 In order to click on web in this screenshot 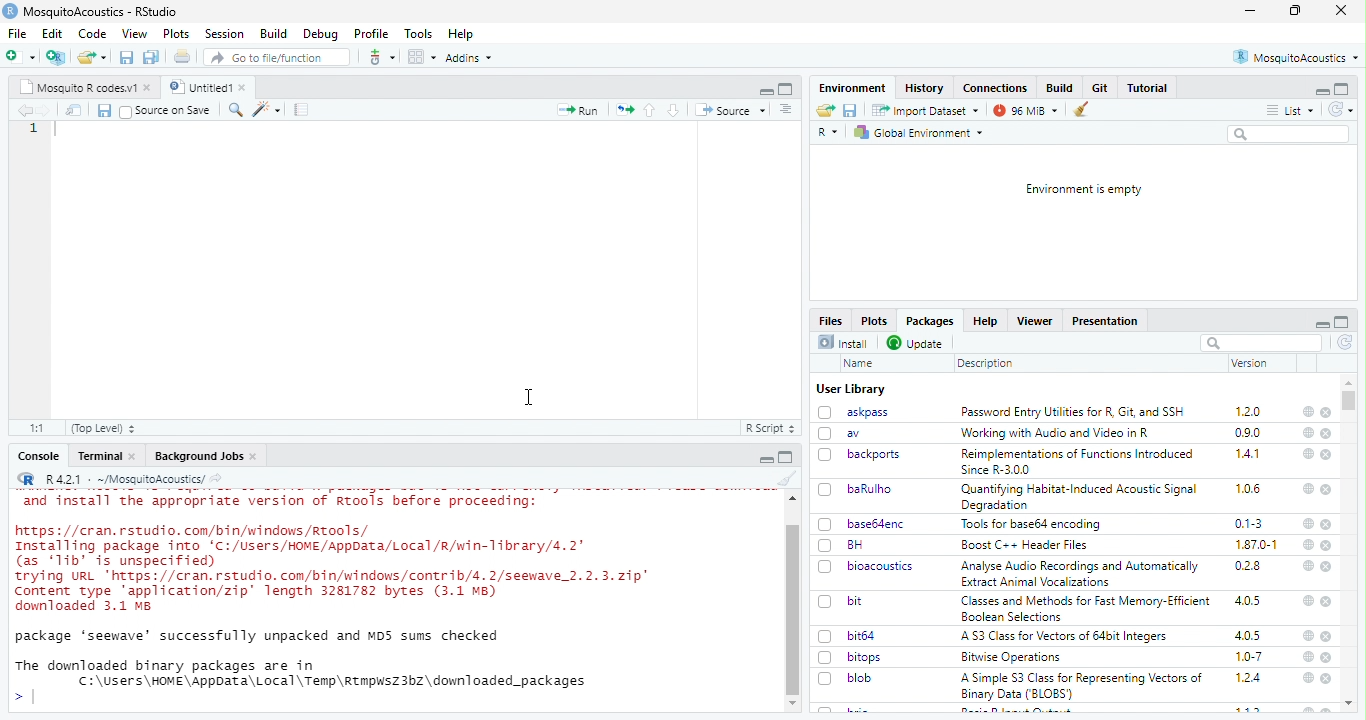, I will do `click(1309, 524)`.